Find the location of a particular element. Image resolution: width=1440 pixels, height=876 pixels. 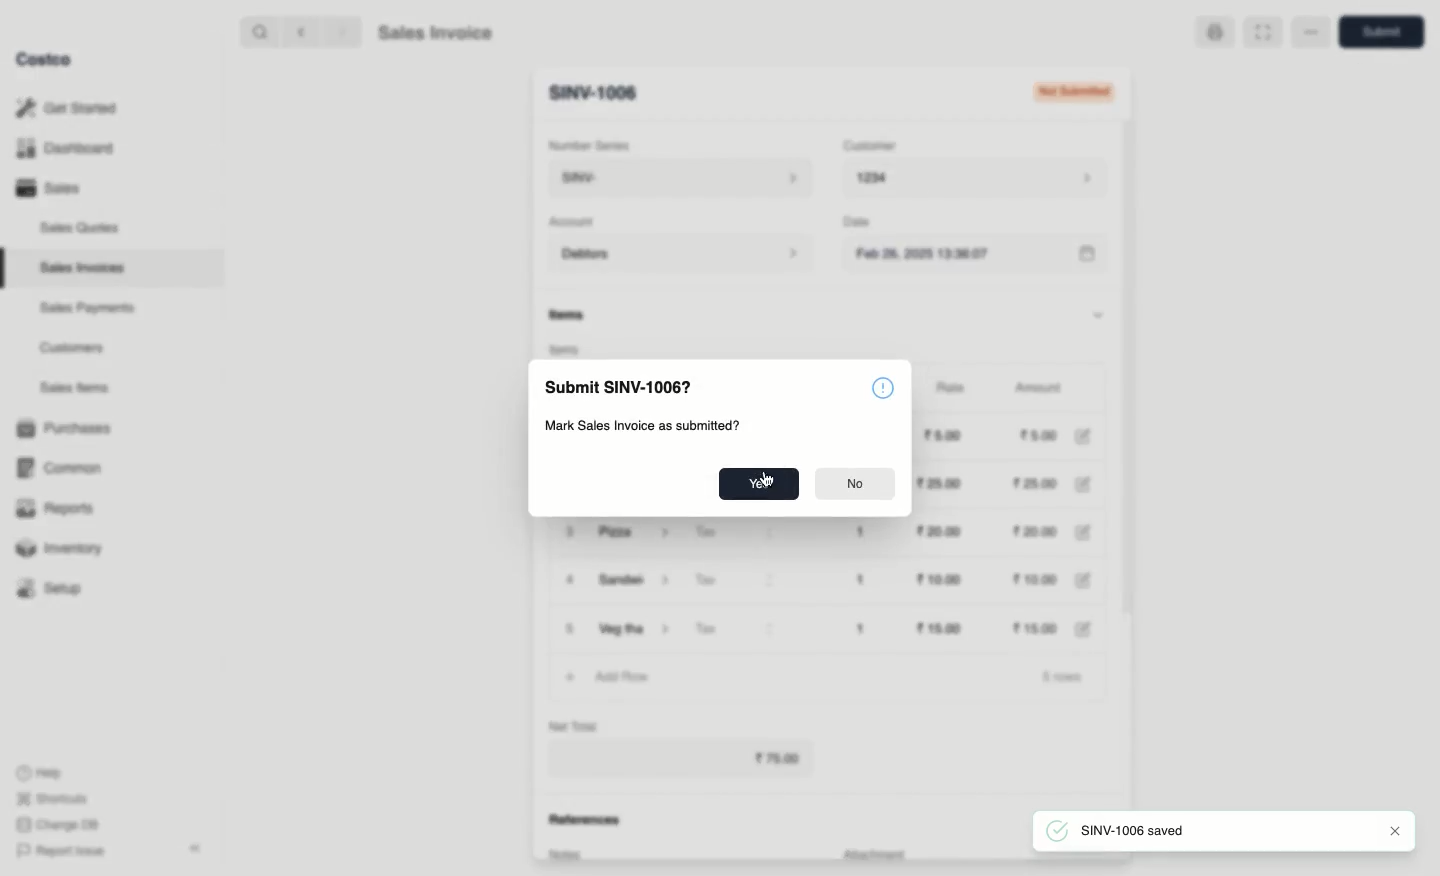

Dashboard is located at coordinates (62, 149).